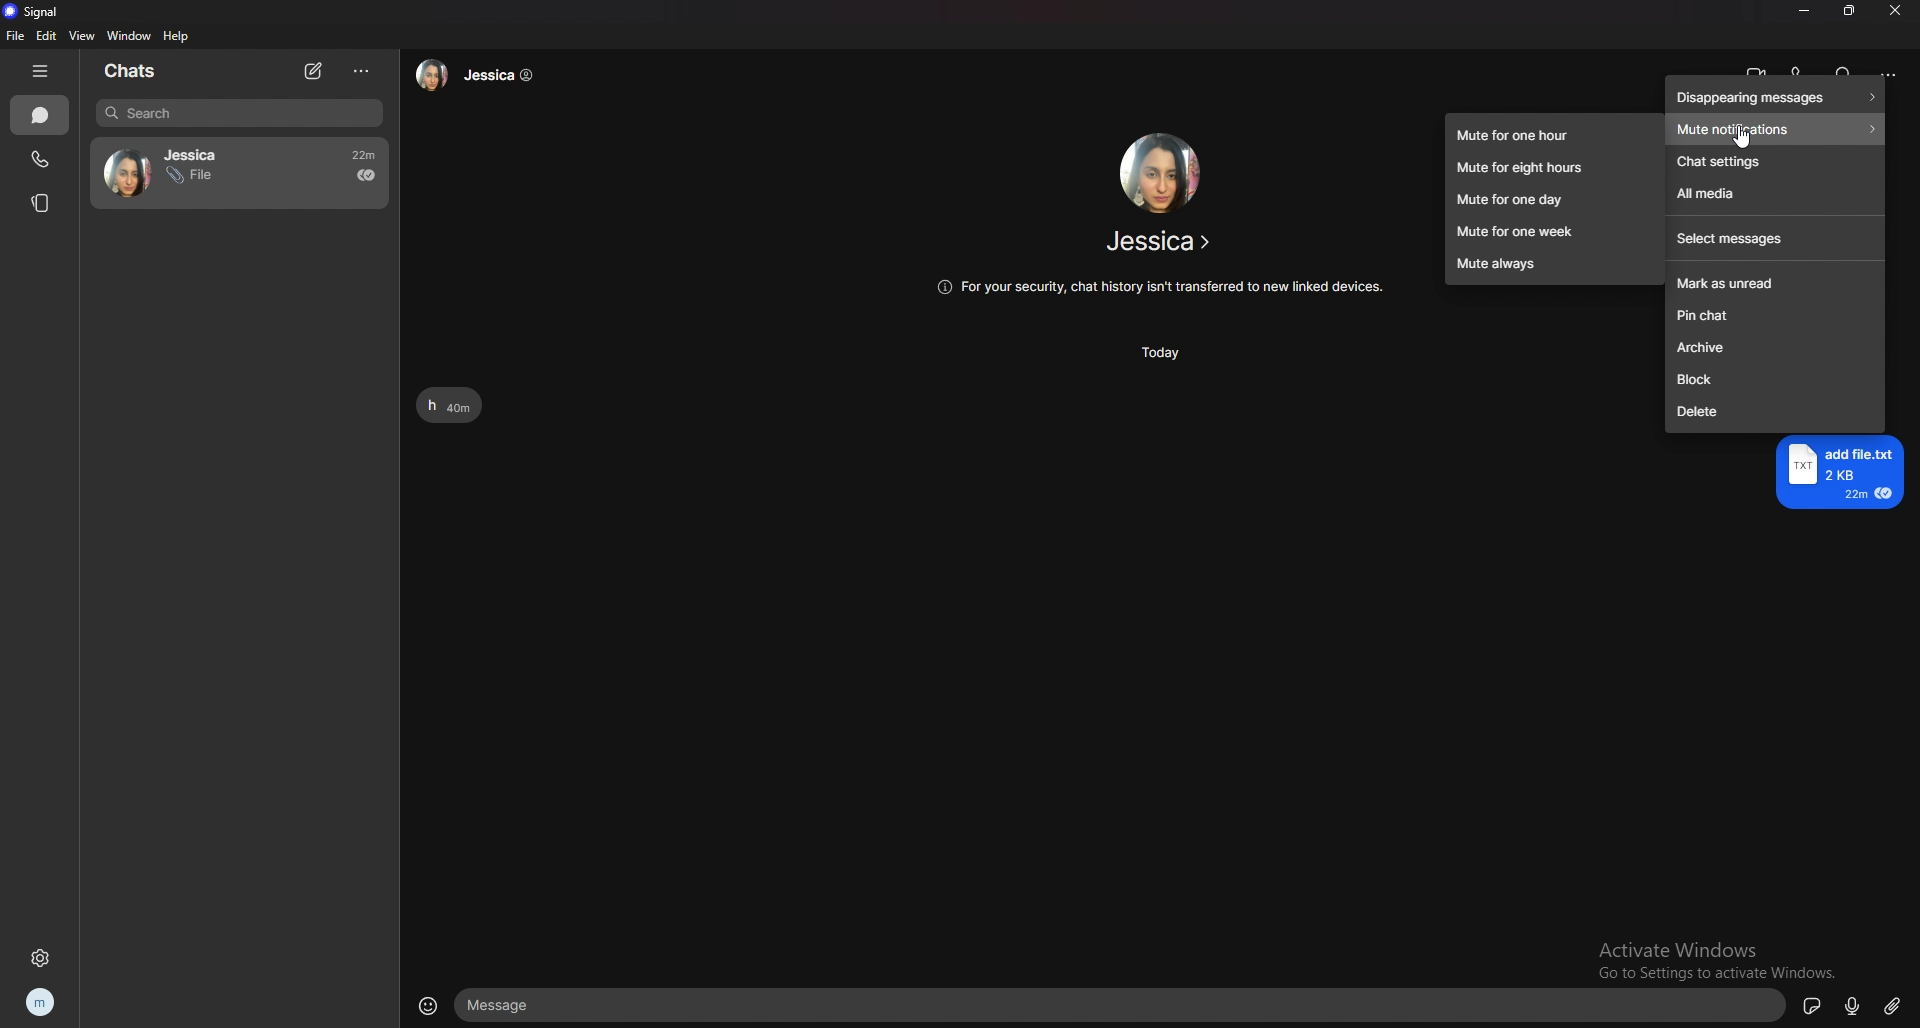 Image resolution: width=1920 pixels, height=1028 pixels. What do you see at coordinates (1775, 414) in the screenshot?
I see `delete` at bounding box center [1775, 414].